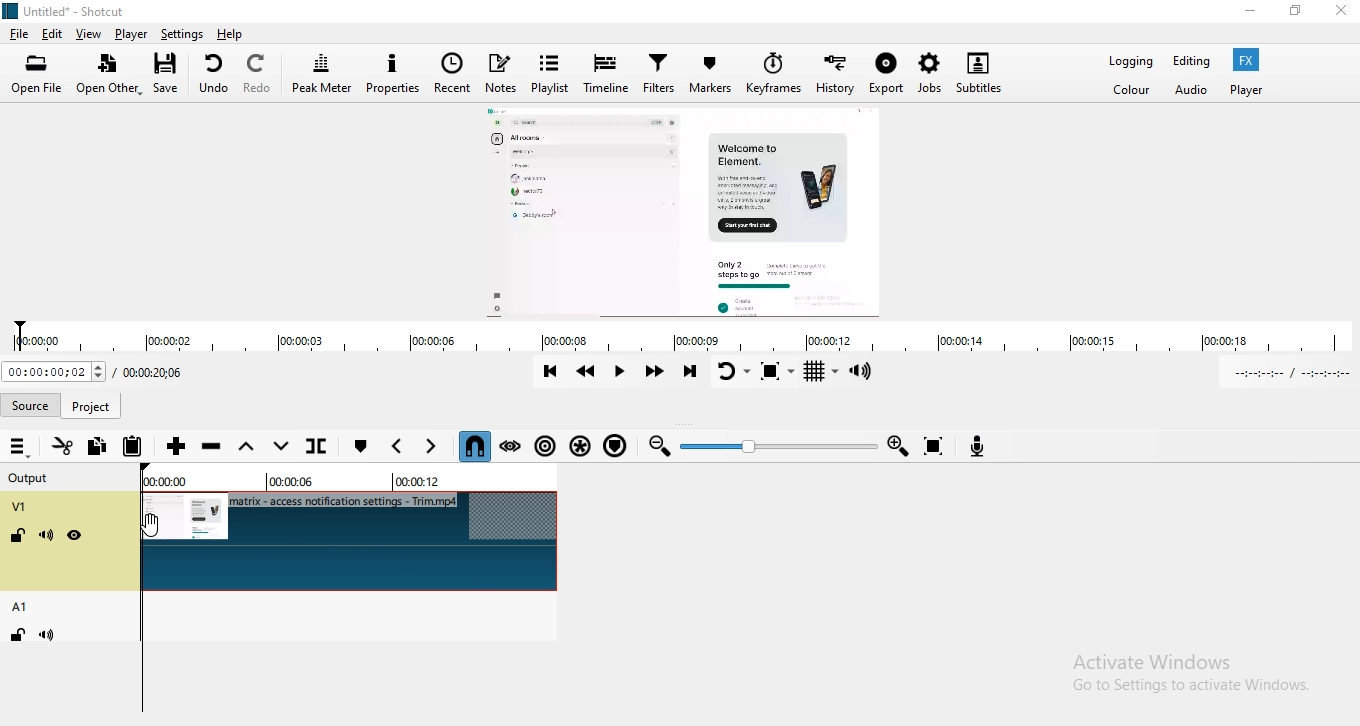  I want to click on Open file , so click(38, 73).